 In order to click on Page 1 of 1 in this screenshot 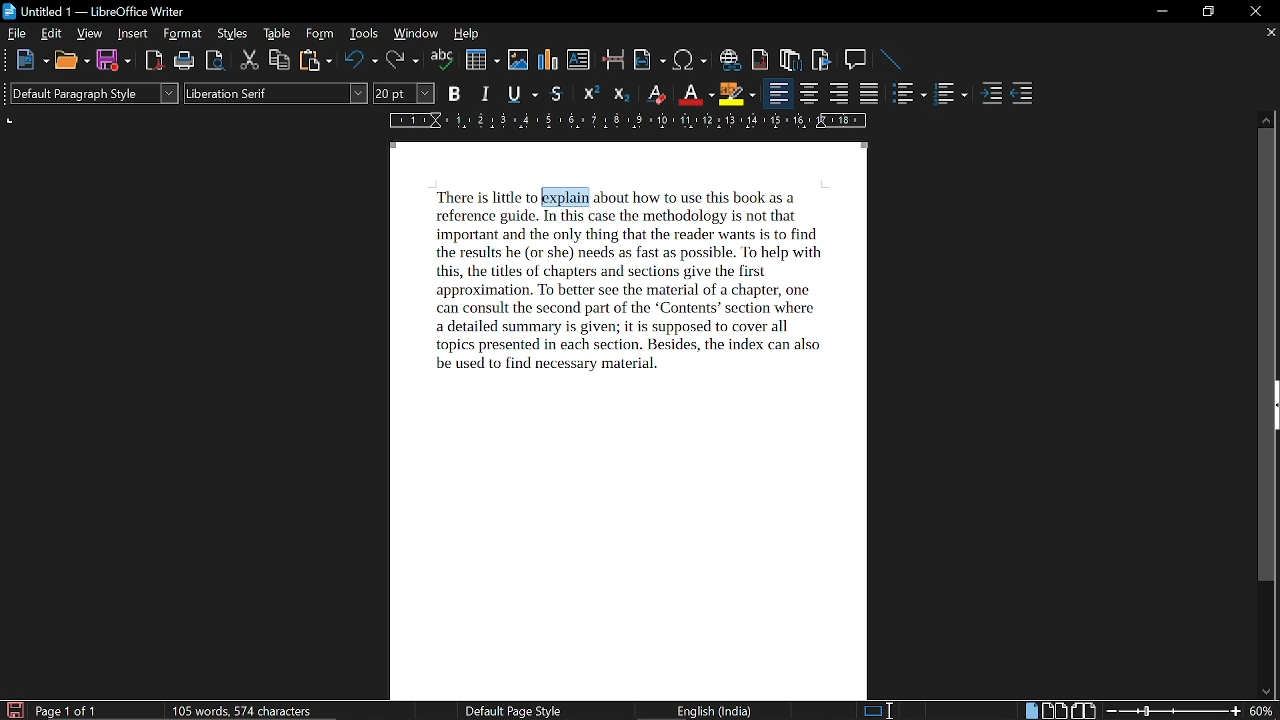, I will do `click(67, 711)`.